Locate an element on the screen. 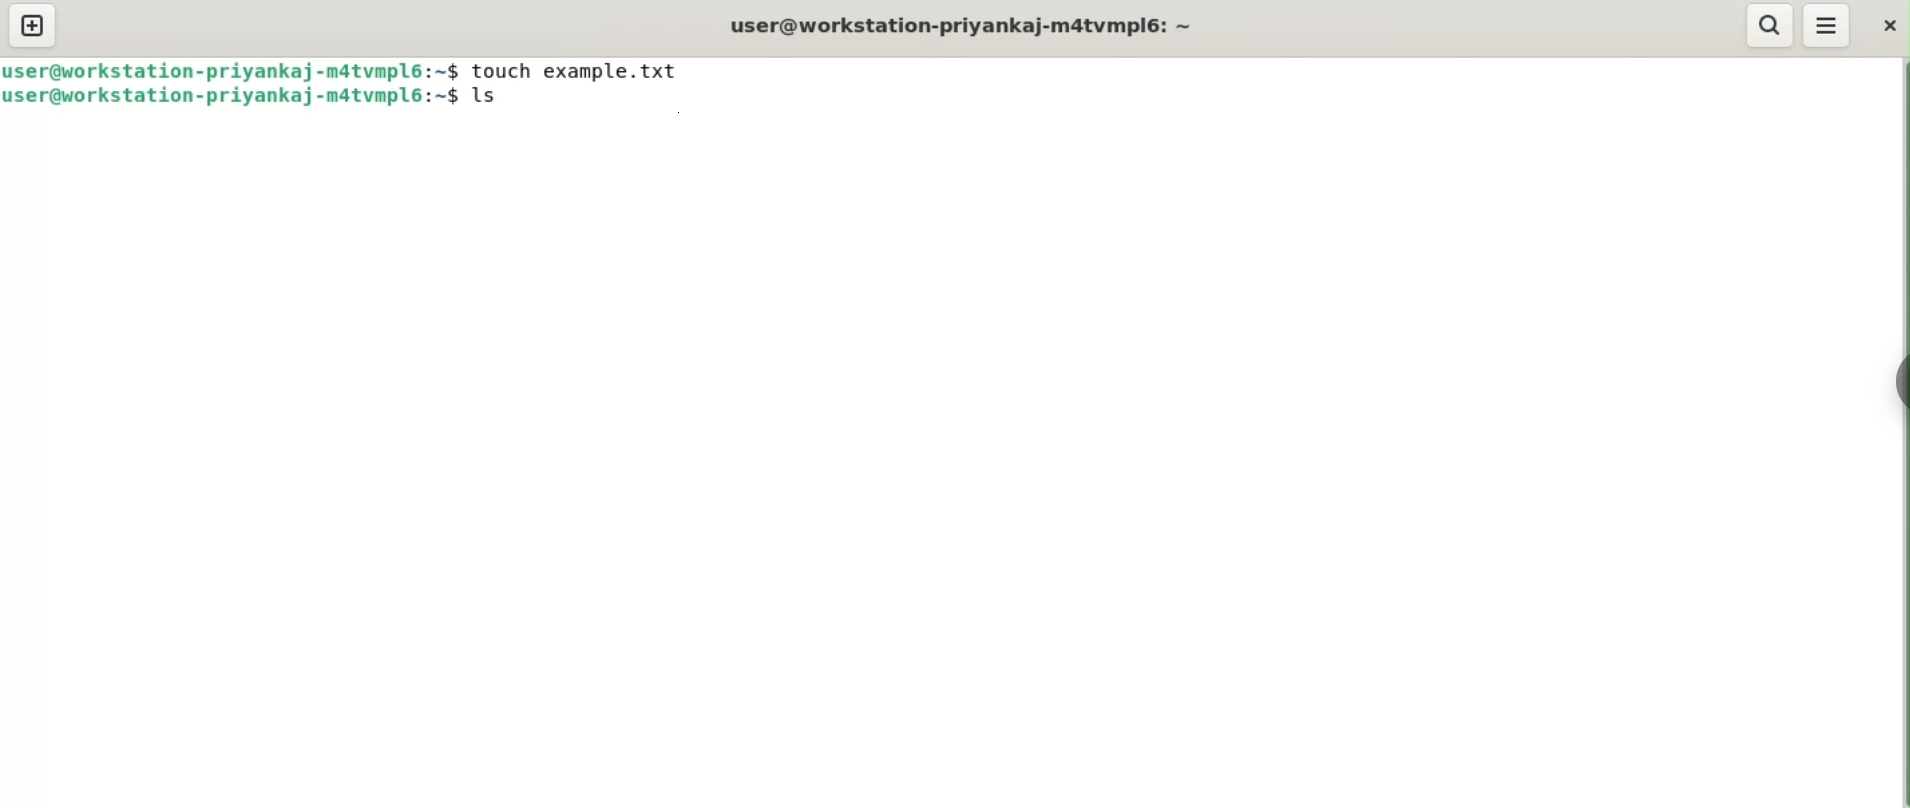  user@workstation-priyankaj-m4tvmpl6: ~ is located at coordinates (962, 25).